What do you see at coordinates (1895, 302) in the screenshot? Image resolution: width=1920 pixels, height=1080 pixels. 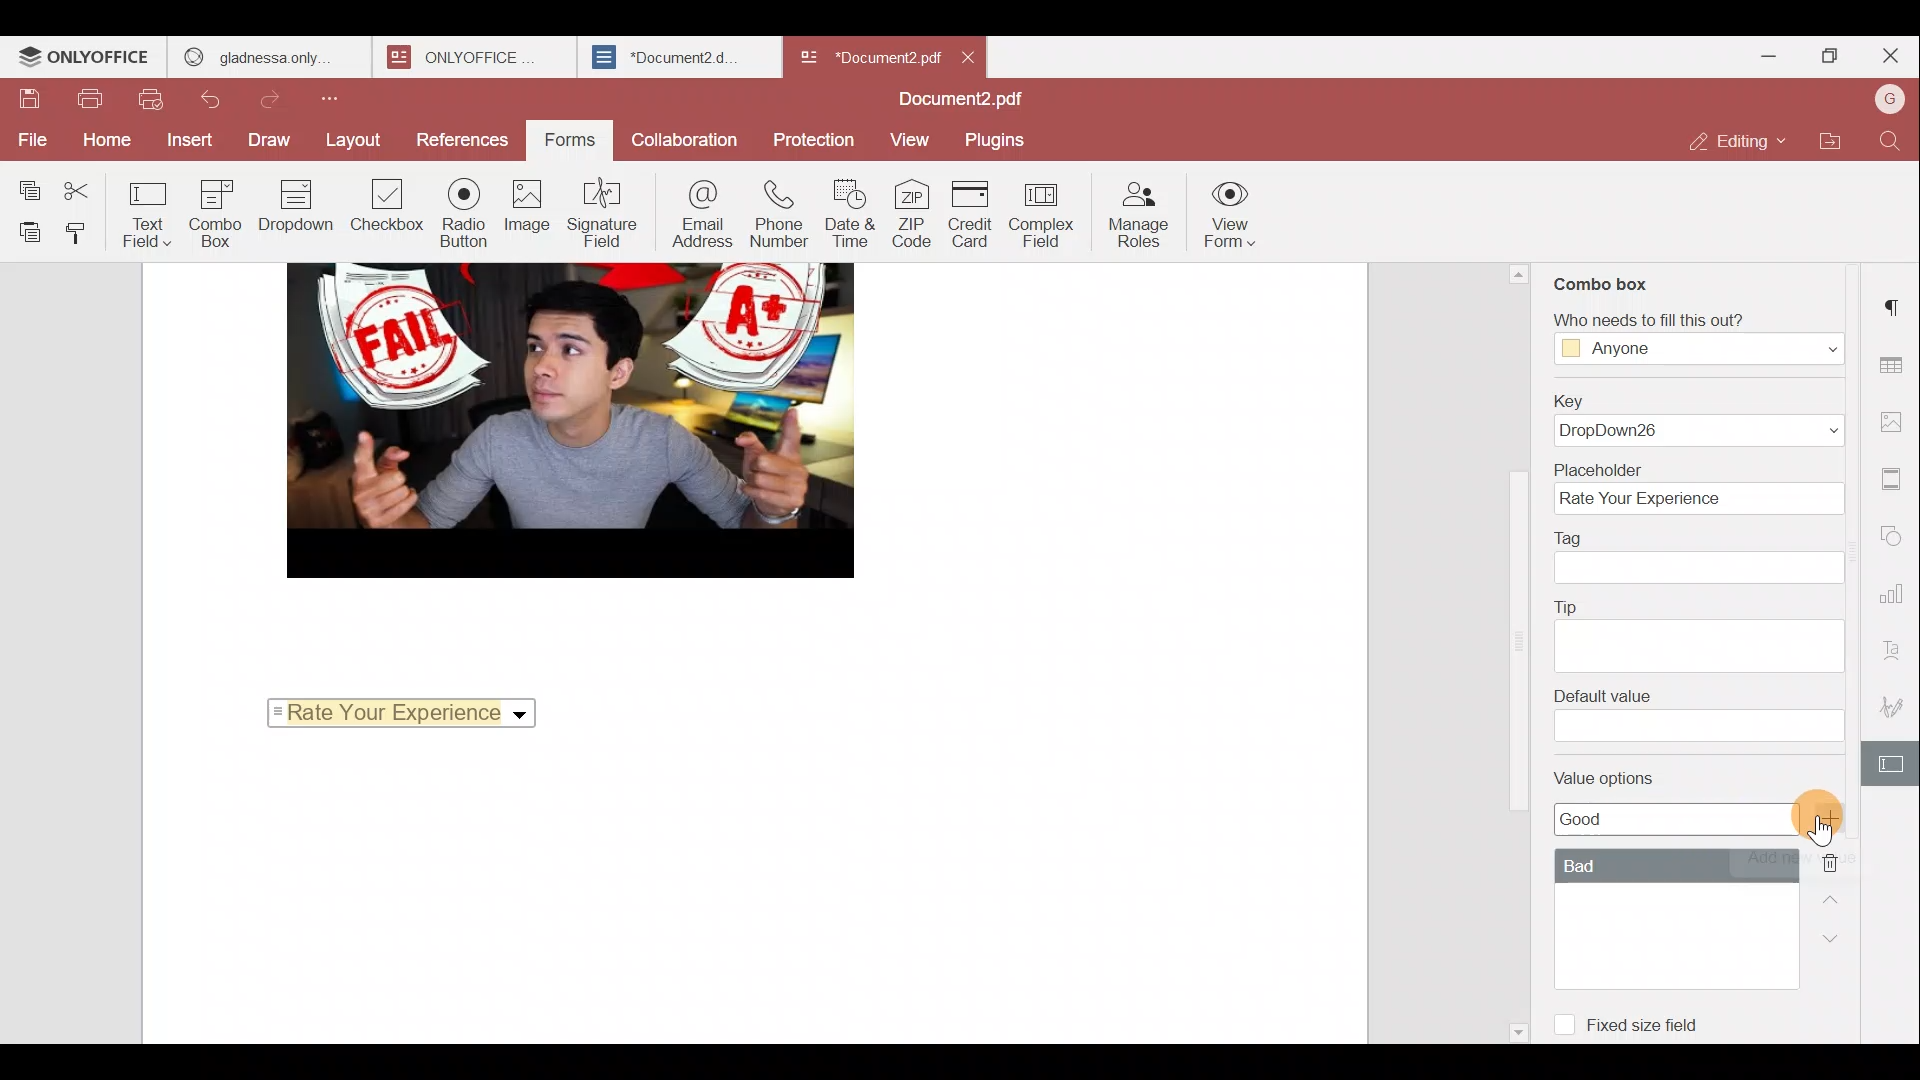 I see `Paragraph settings` at bounding box center [1895, 302].